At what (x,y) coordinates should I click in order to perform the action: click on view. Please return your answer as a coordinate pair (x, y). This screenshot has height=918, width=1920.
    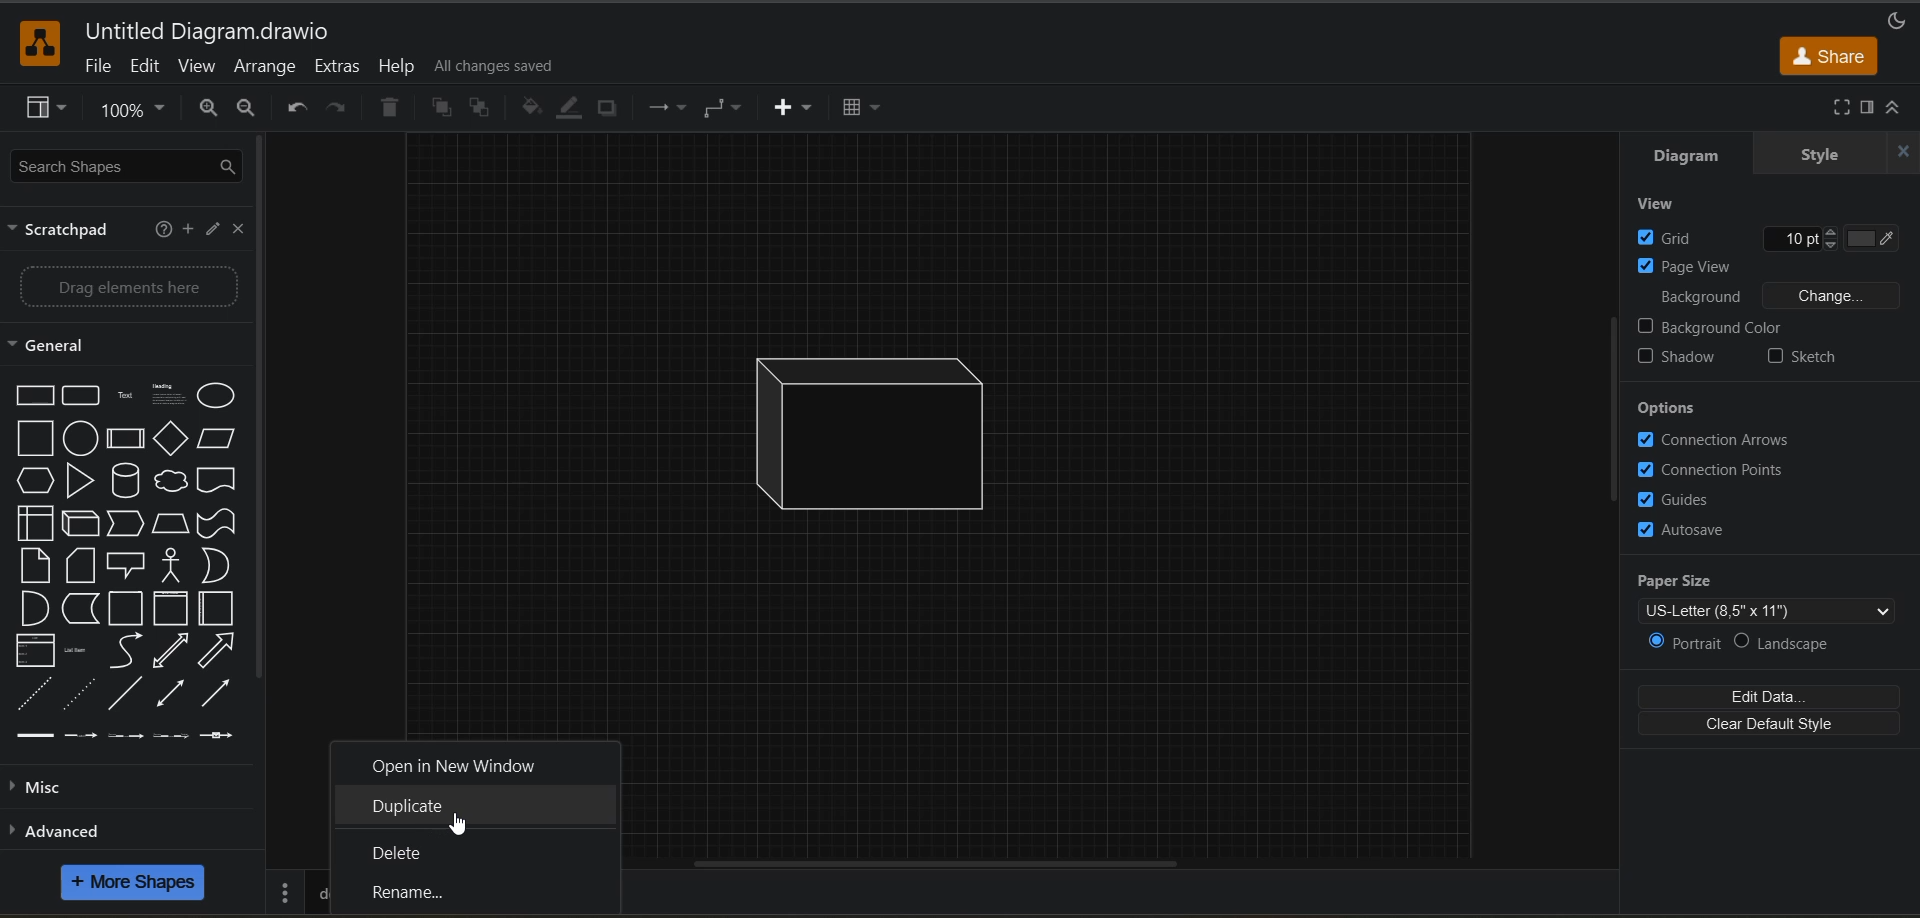
    Looking at the image, I should click on (1662, 205).